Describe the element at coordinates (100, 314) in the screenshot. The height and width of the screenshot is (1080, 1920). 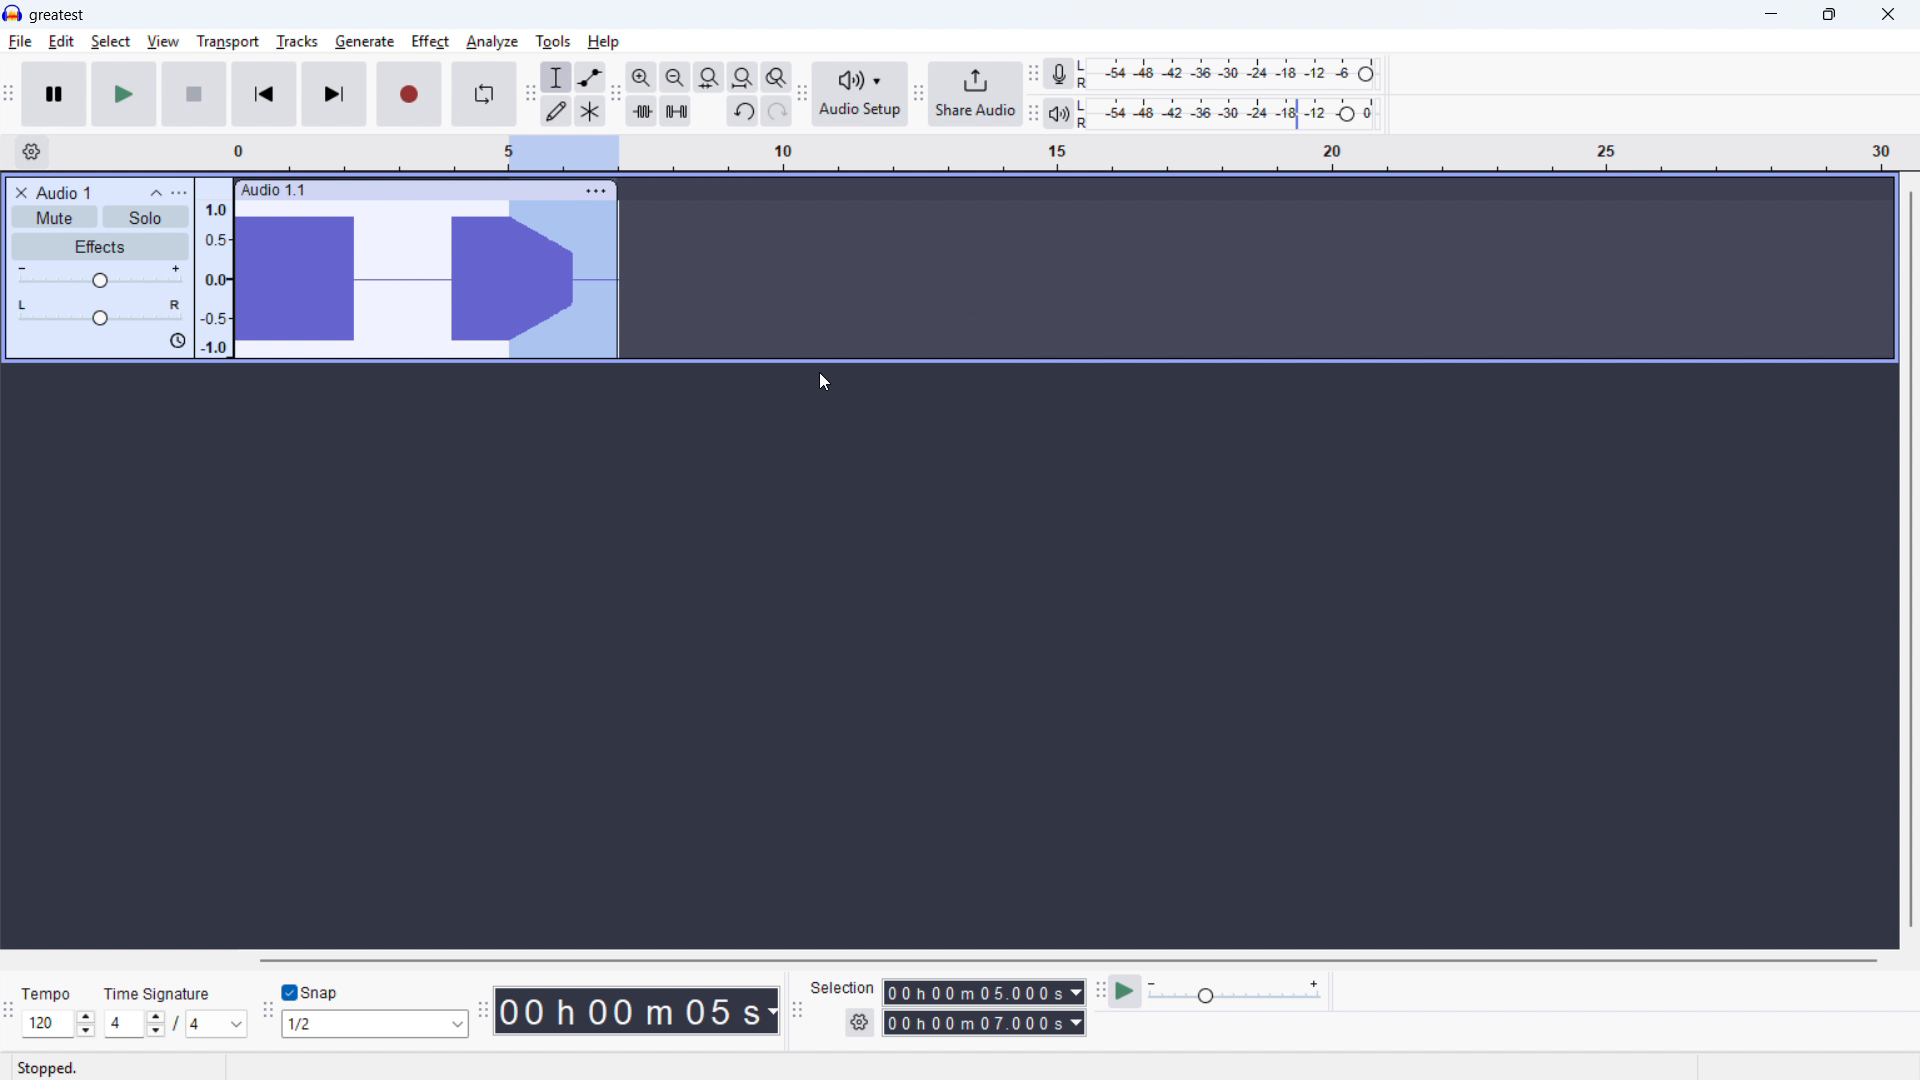
I see `Pan: Centre ` at that location.